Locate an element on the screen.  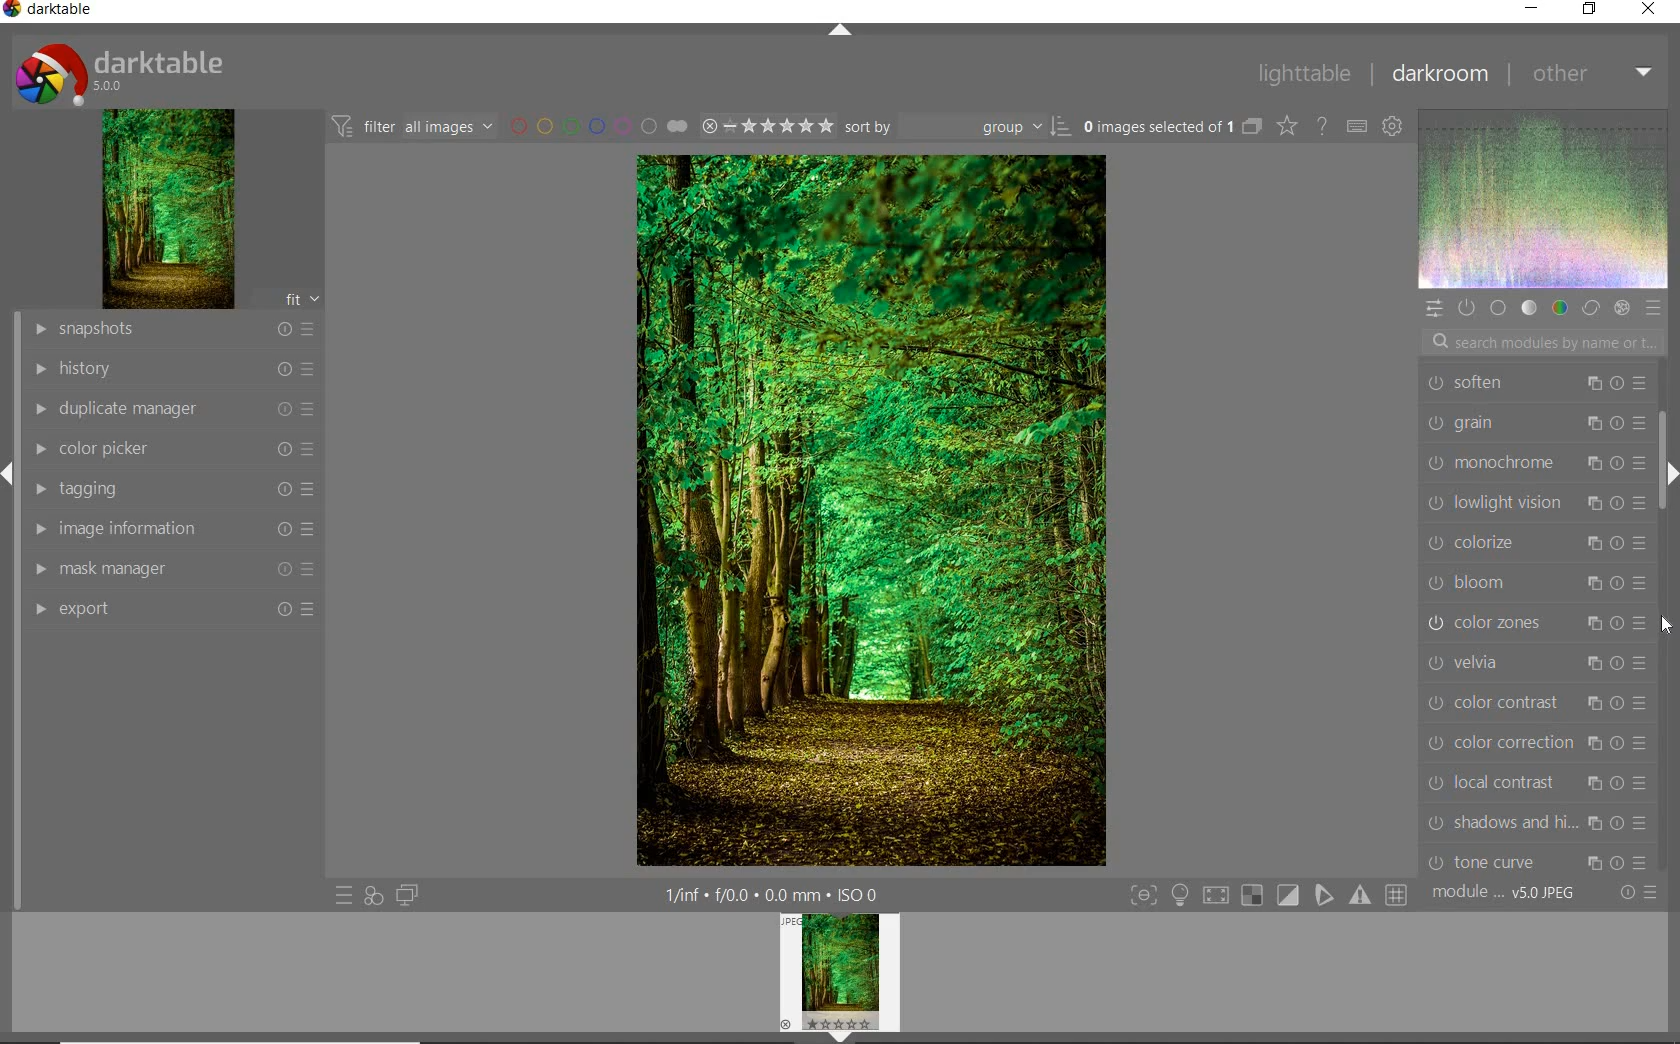
CORRECT is located at coordinates (1591, 309).